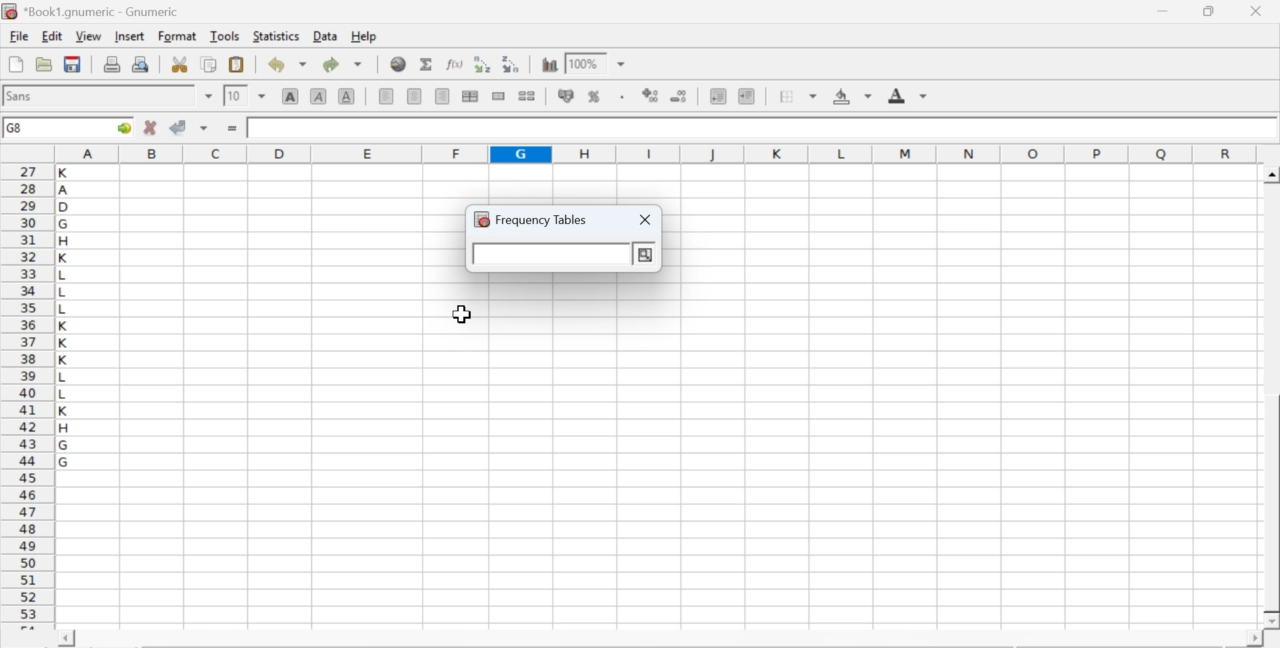  Describe the element at coordinates (456, 63) in the screenshot. I see `edit function in current cell` at that location.